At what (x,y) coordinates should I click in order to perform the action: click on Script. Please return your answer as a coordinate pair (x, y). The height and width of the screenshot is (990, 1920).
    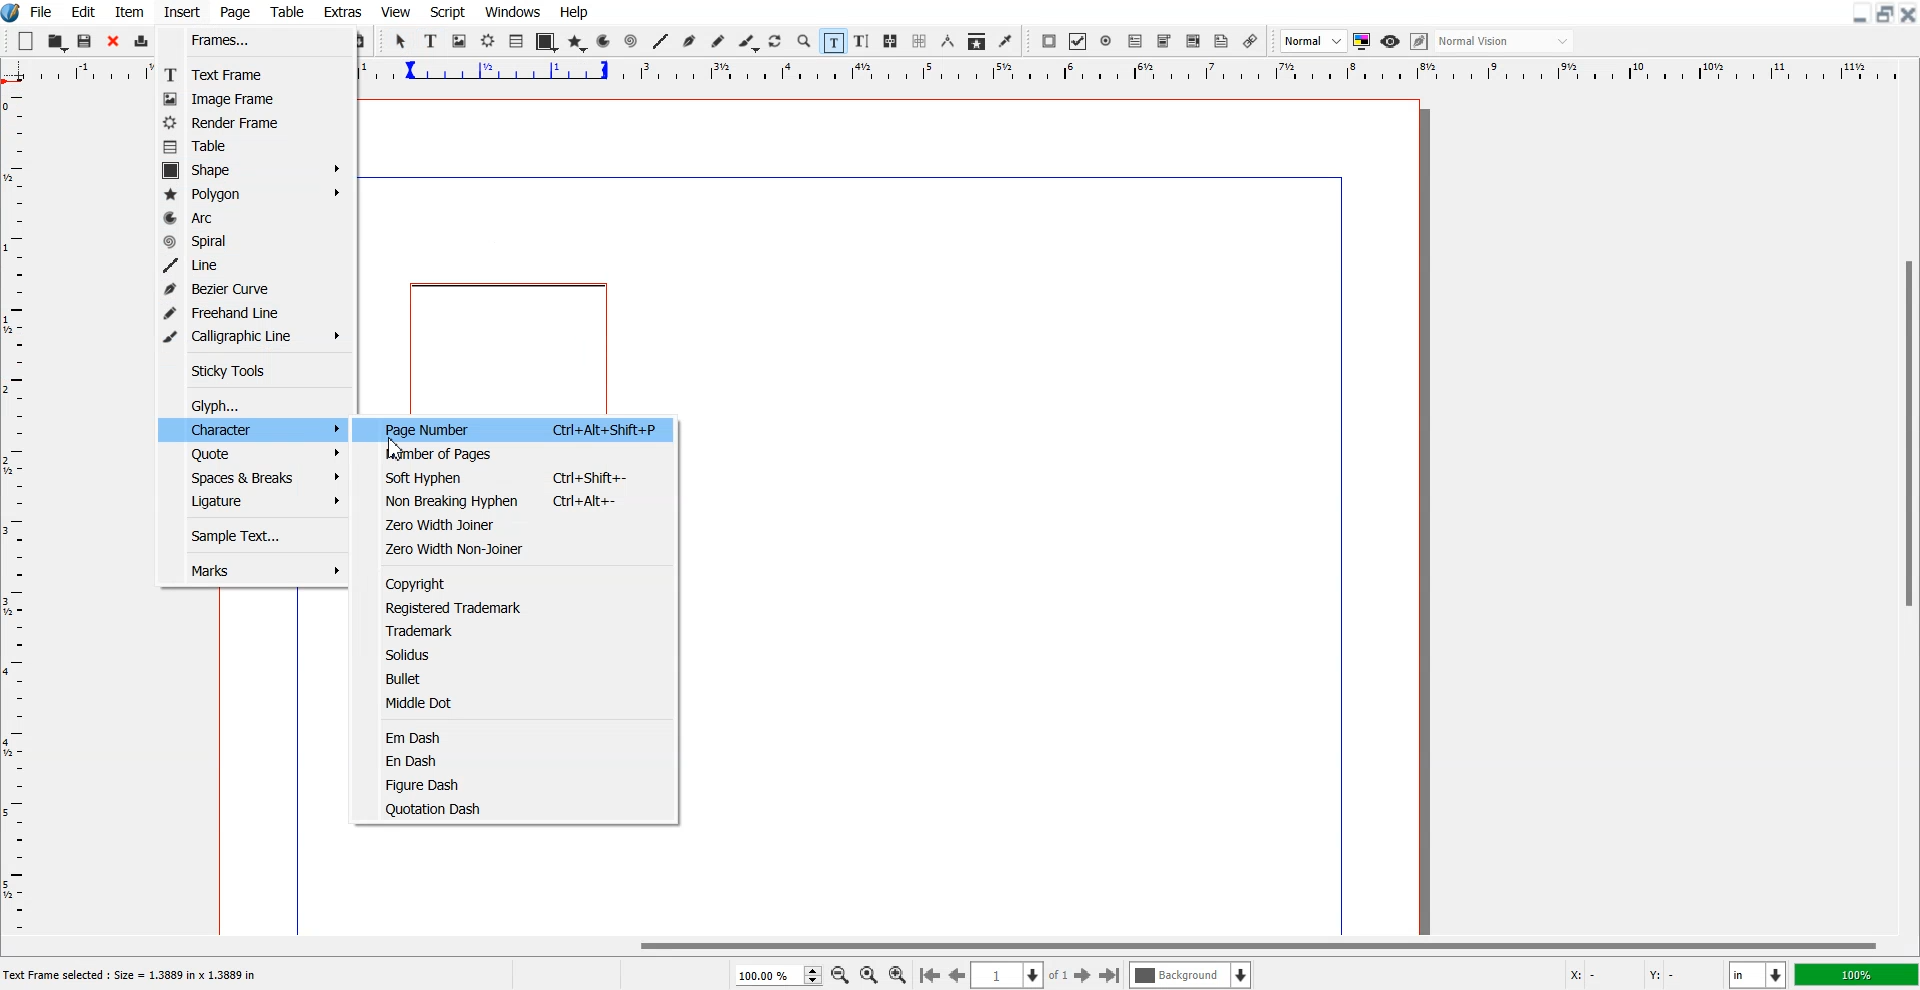
    Looking at the image, I should click on (448, 11).